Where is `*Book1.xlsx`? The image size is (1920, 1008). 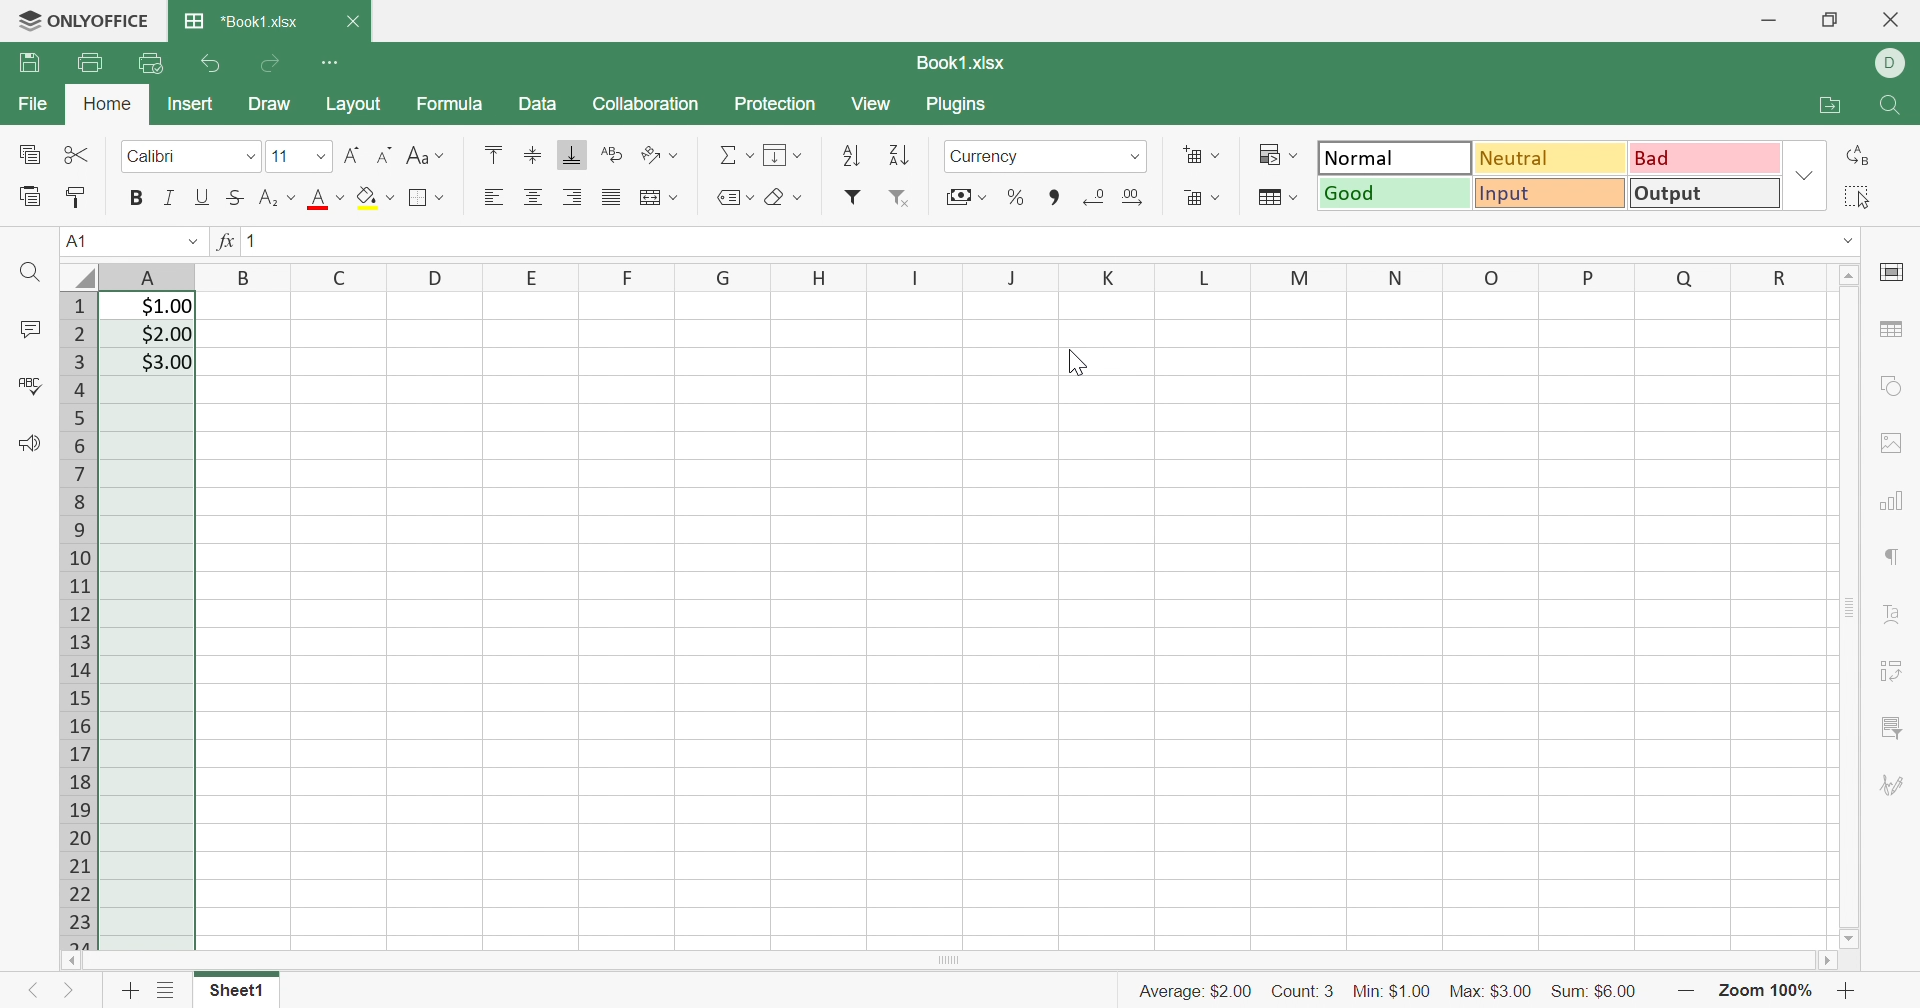 *Book1.xlsx is located at coordinates (241, 19).